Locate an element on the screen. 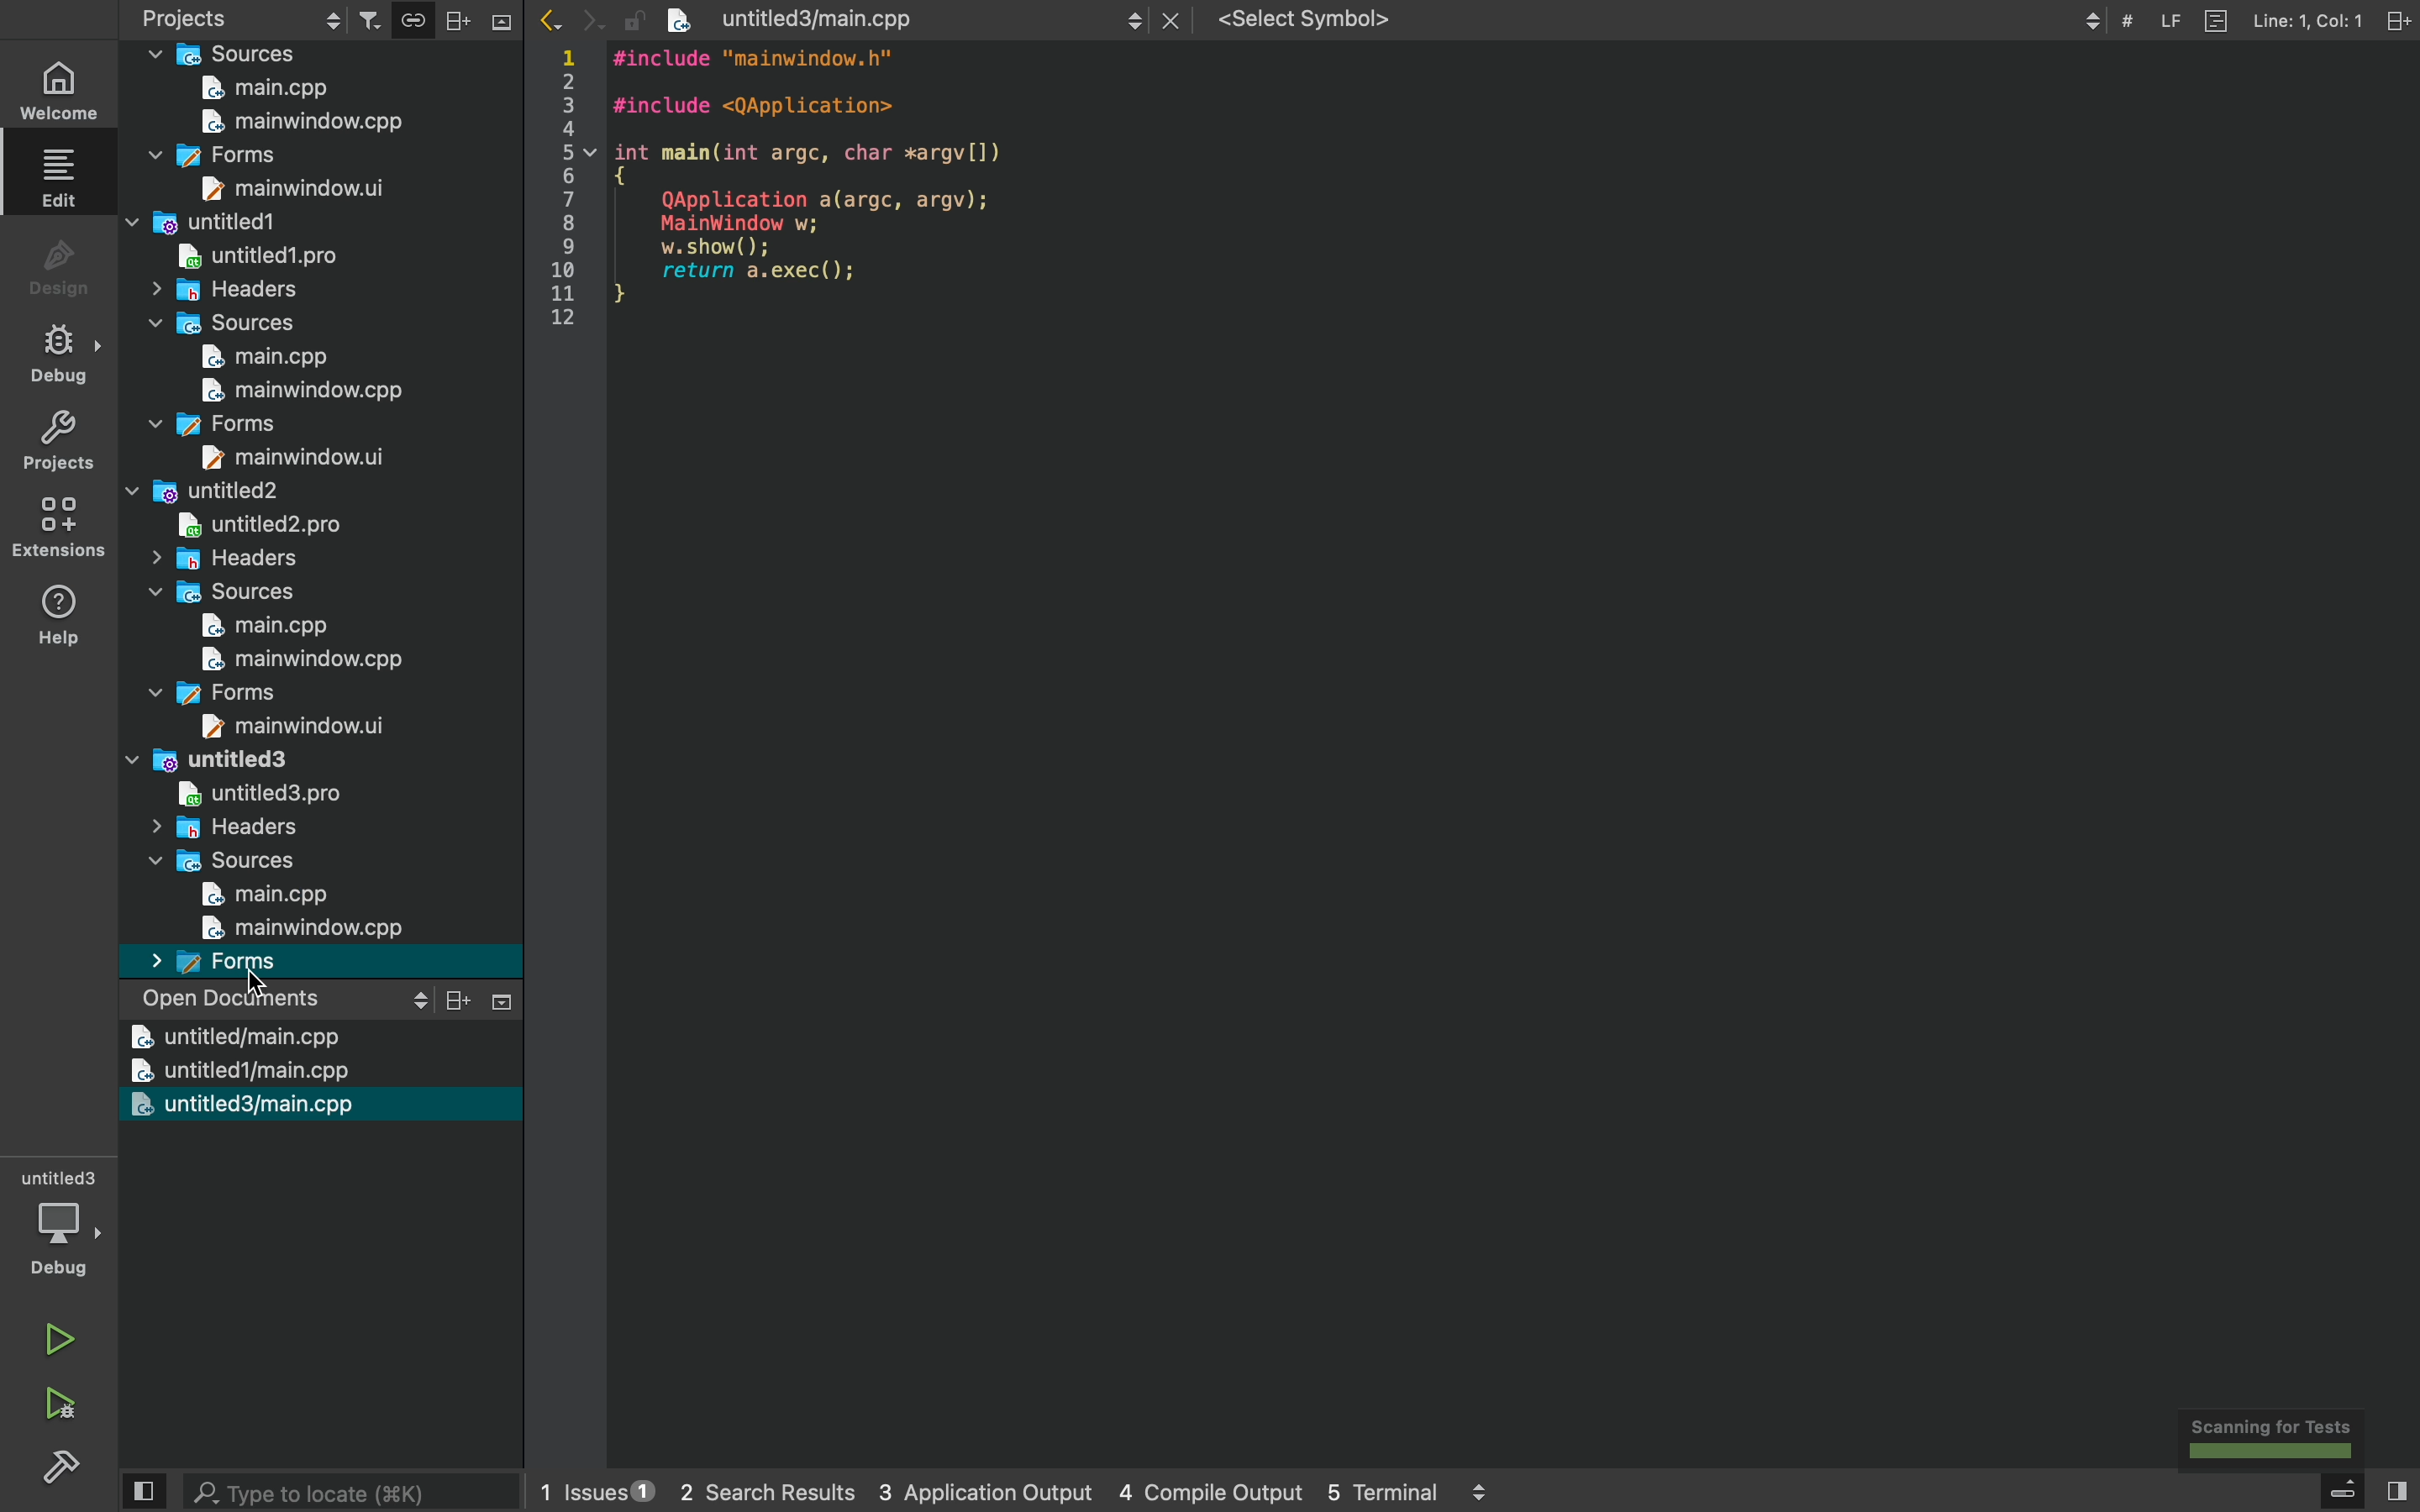 Image resolution: width=2420 pixels, height=1512 pixels.  is located at coordinates (302, 929).